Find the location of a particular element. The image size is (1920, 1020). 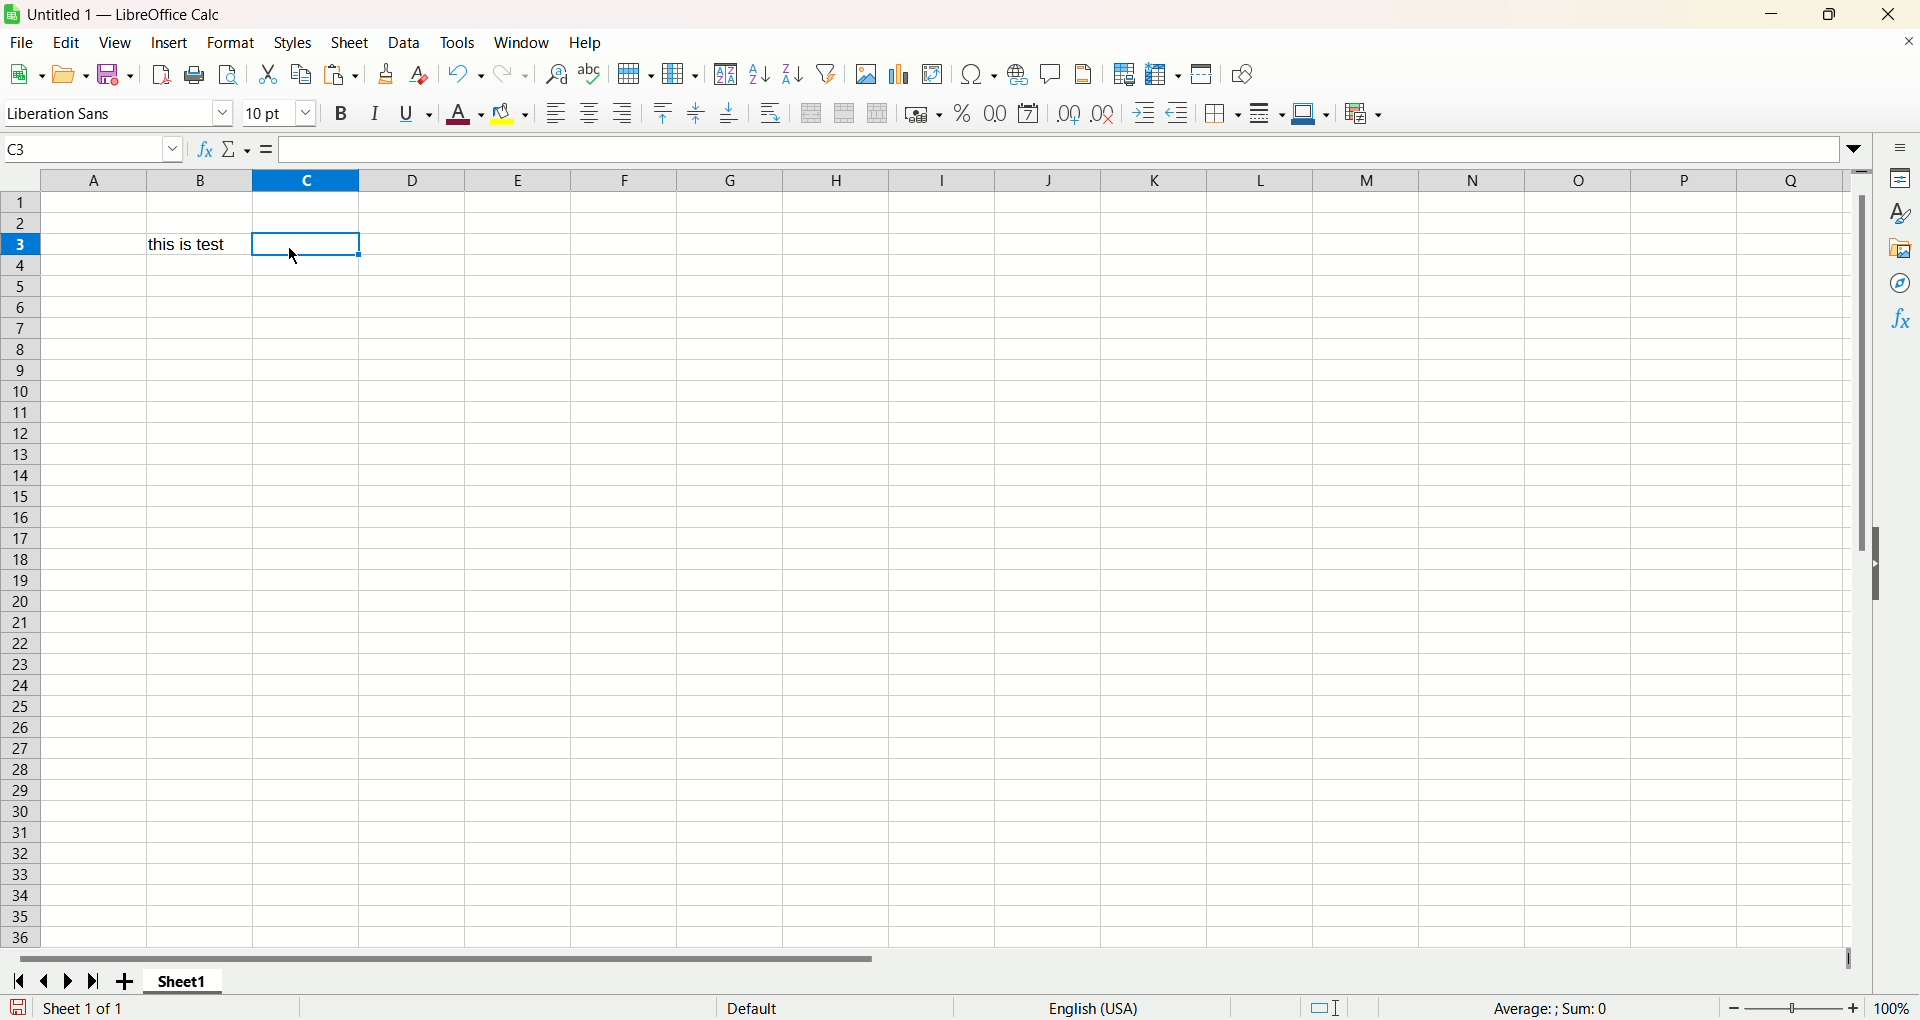

increase indent is located at coordinates (1145, 112).